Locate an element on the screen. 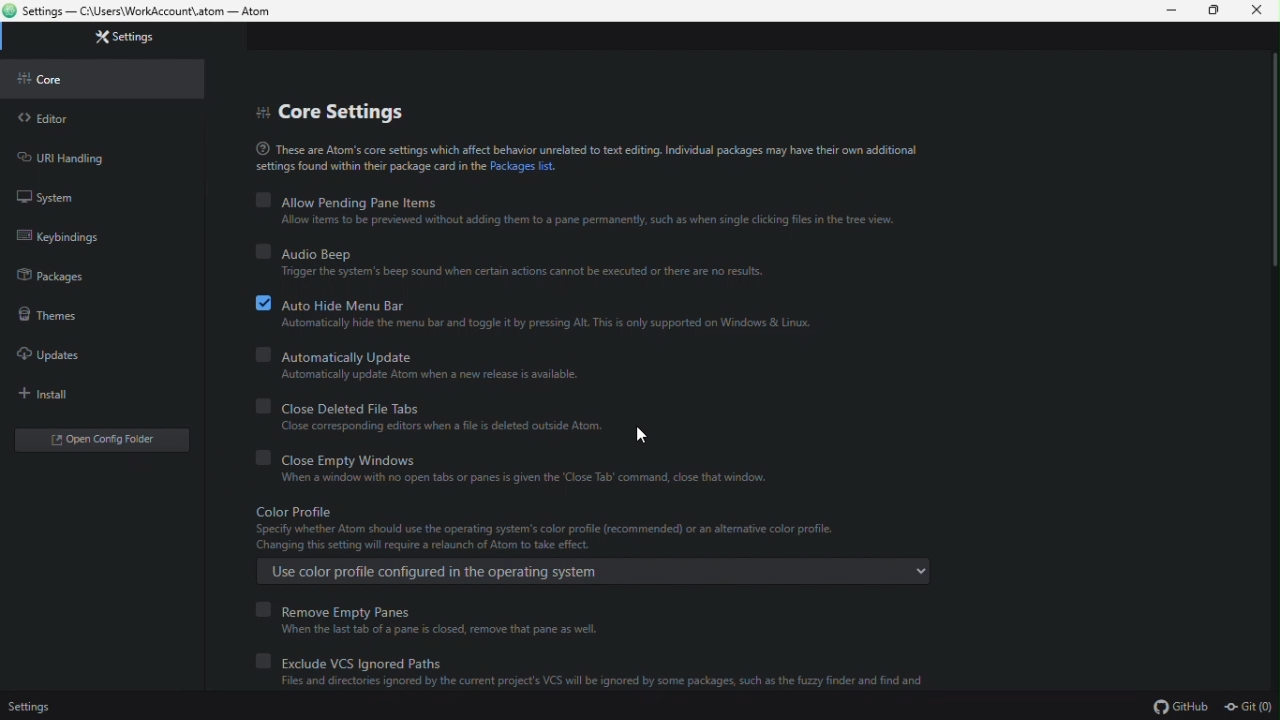 Image resolution: width=1280 pixels, height=720 pixels. Close is located at coordinates (1261, 11).